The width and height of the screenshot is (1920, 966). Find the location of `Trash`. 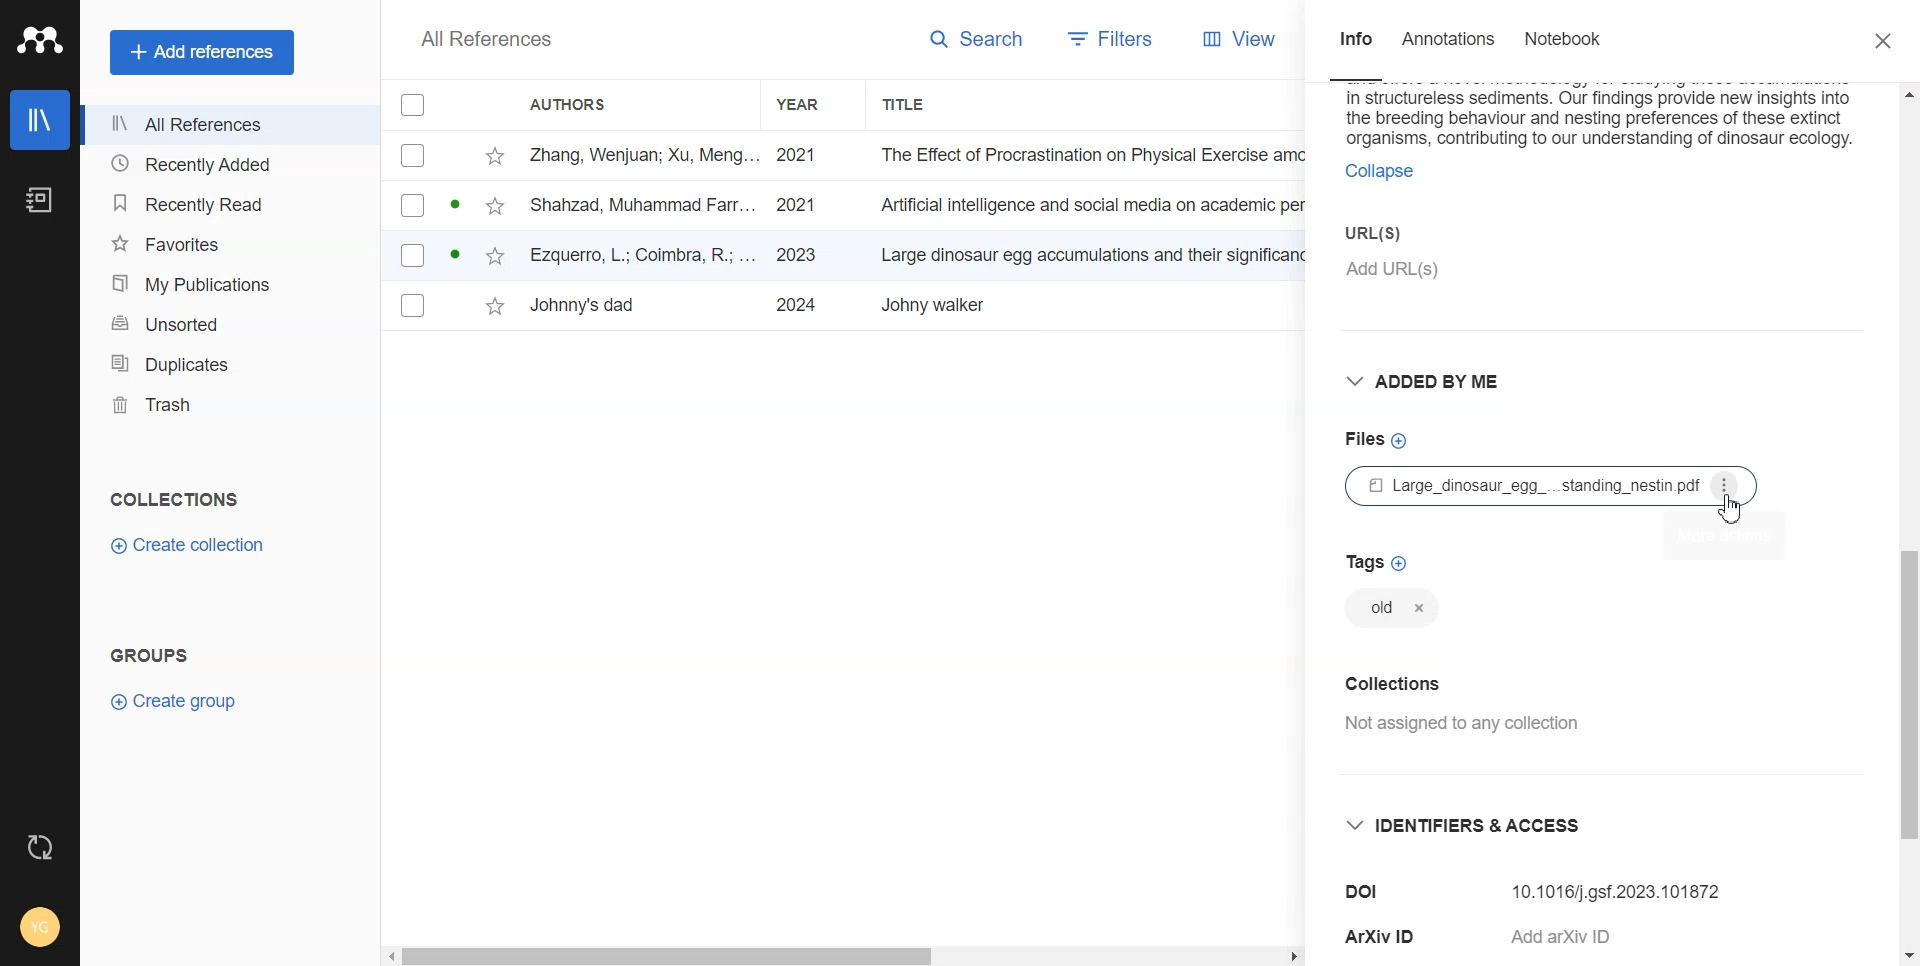

Trash is located at coordinates (221, 401).